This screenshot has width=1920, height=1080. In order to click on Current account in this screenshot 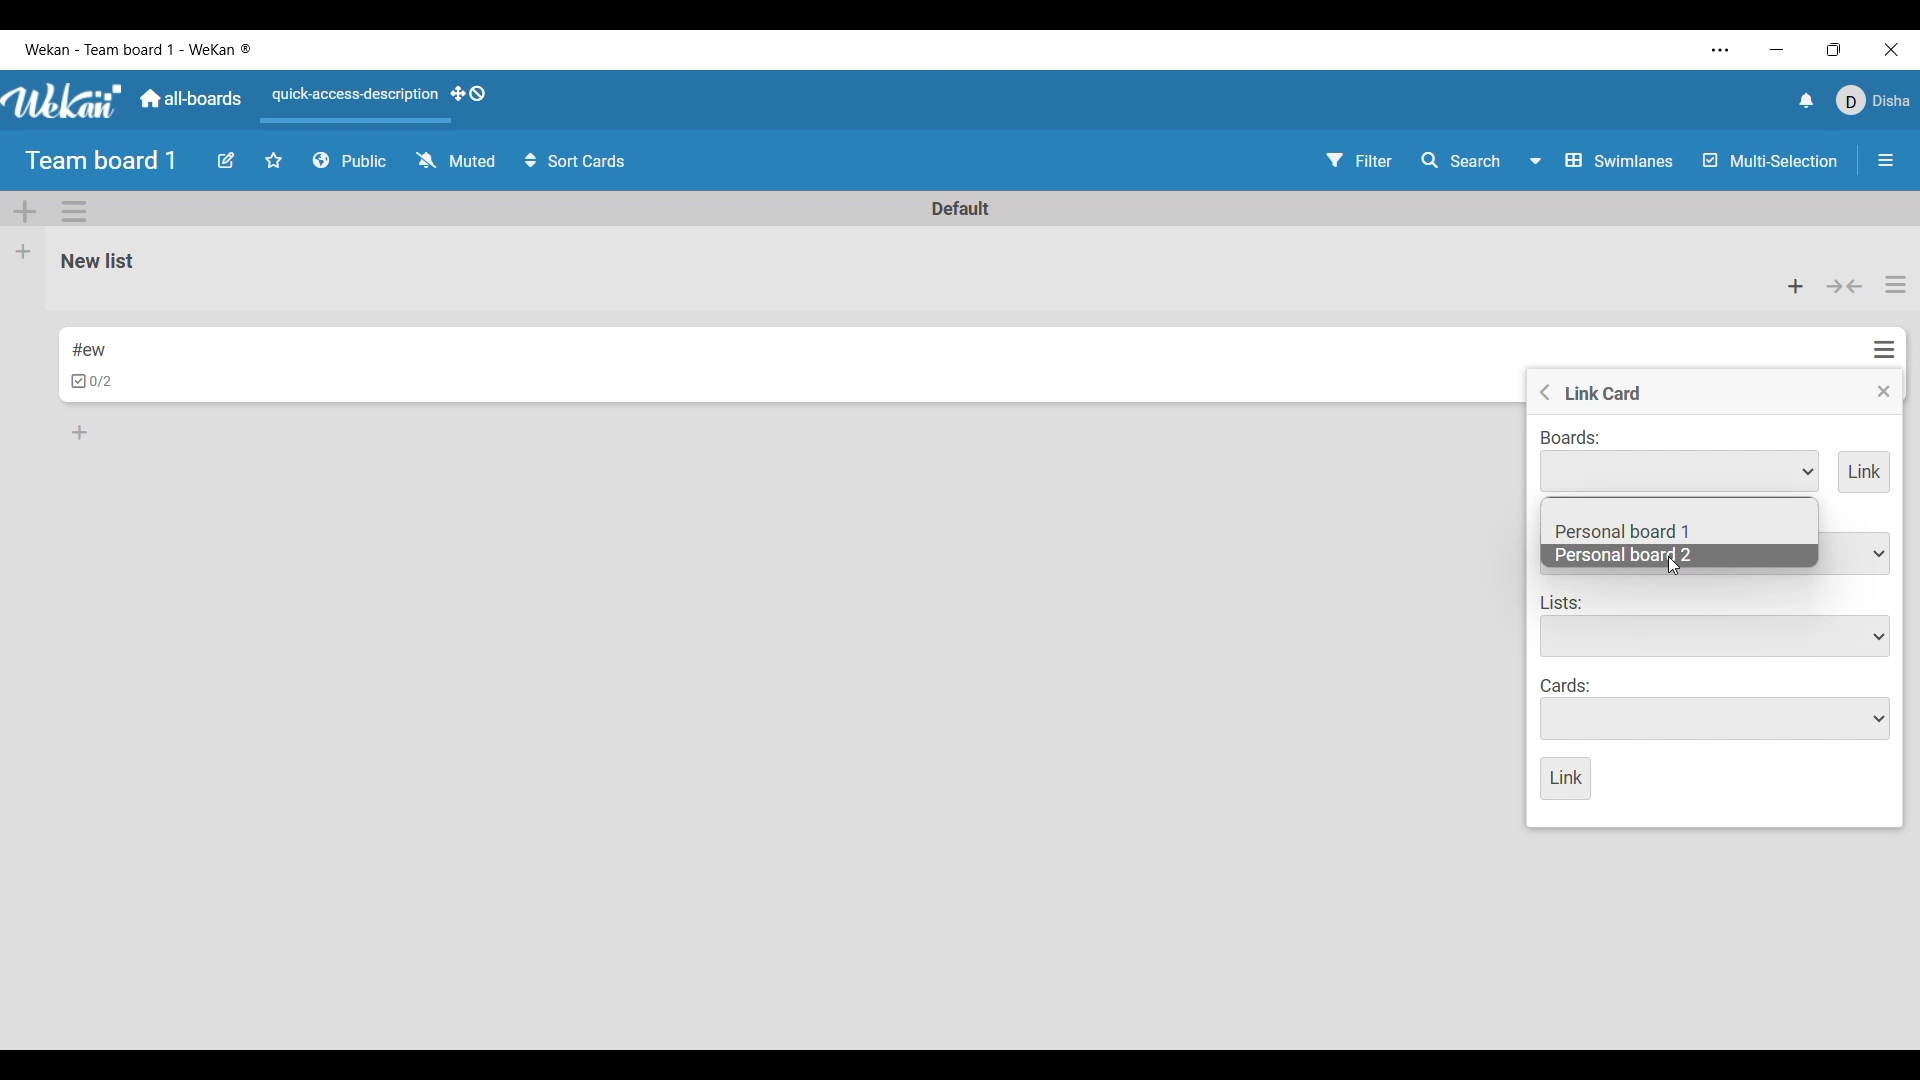, I will do `click(1872, 101)`.